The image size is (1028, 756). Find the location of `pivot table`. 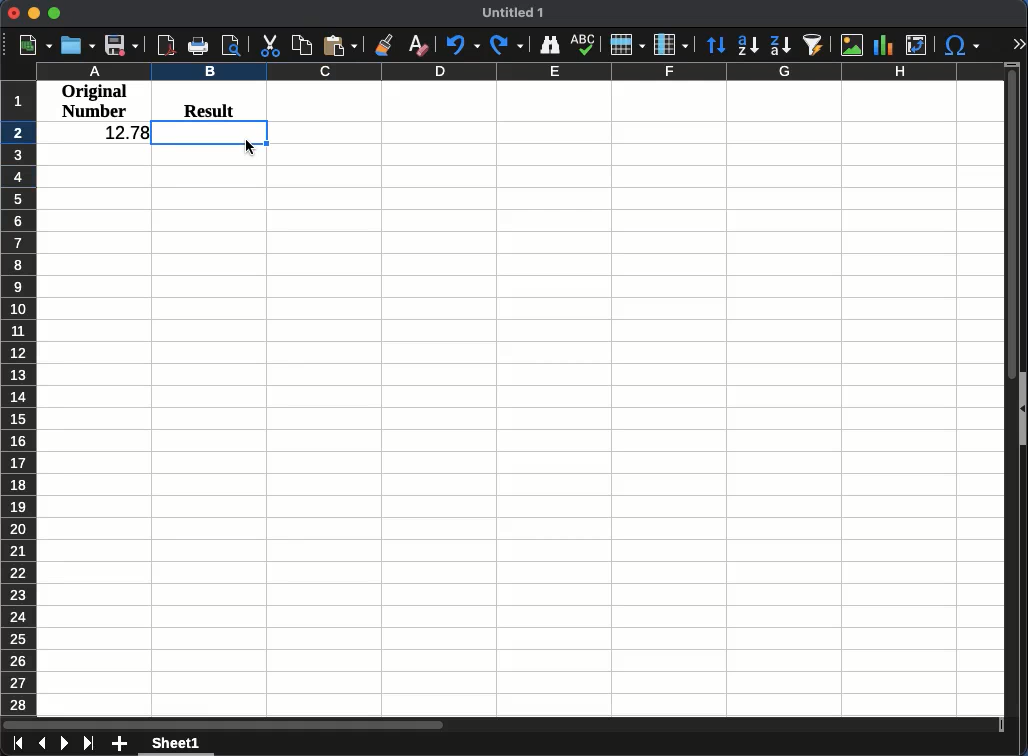

pivot table is located at coordinates (917, 44).